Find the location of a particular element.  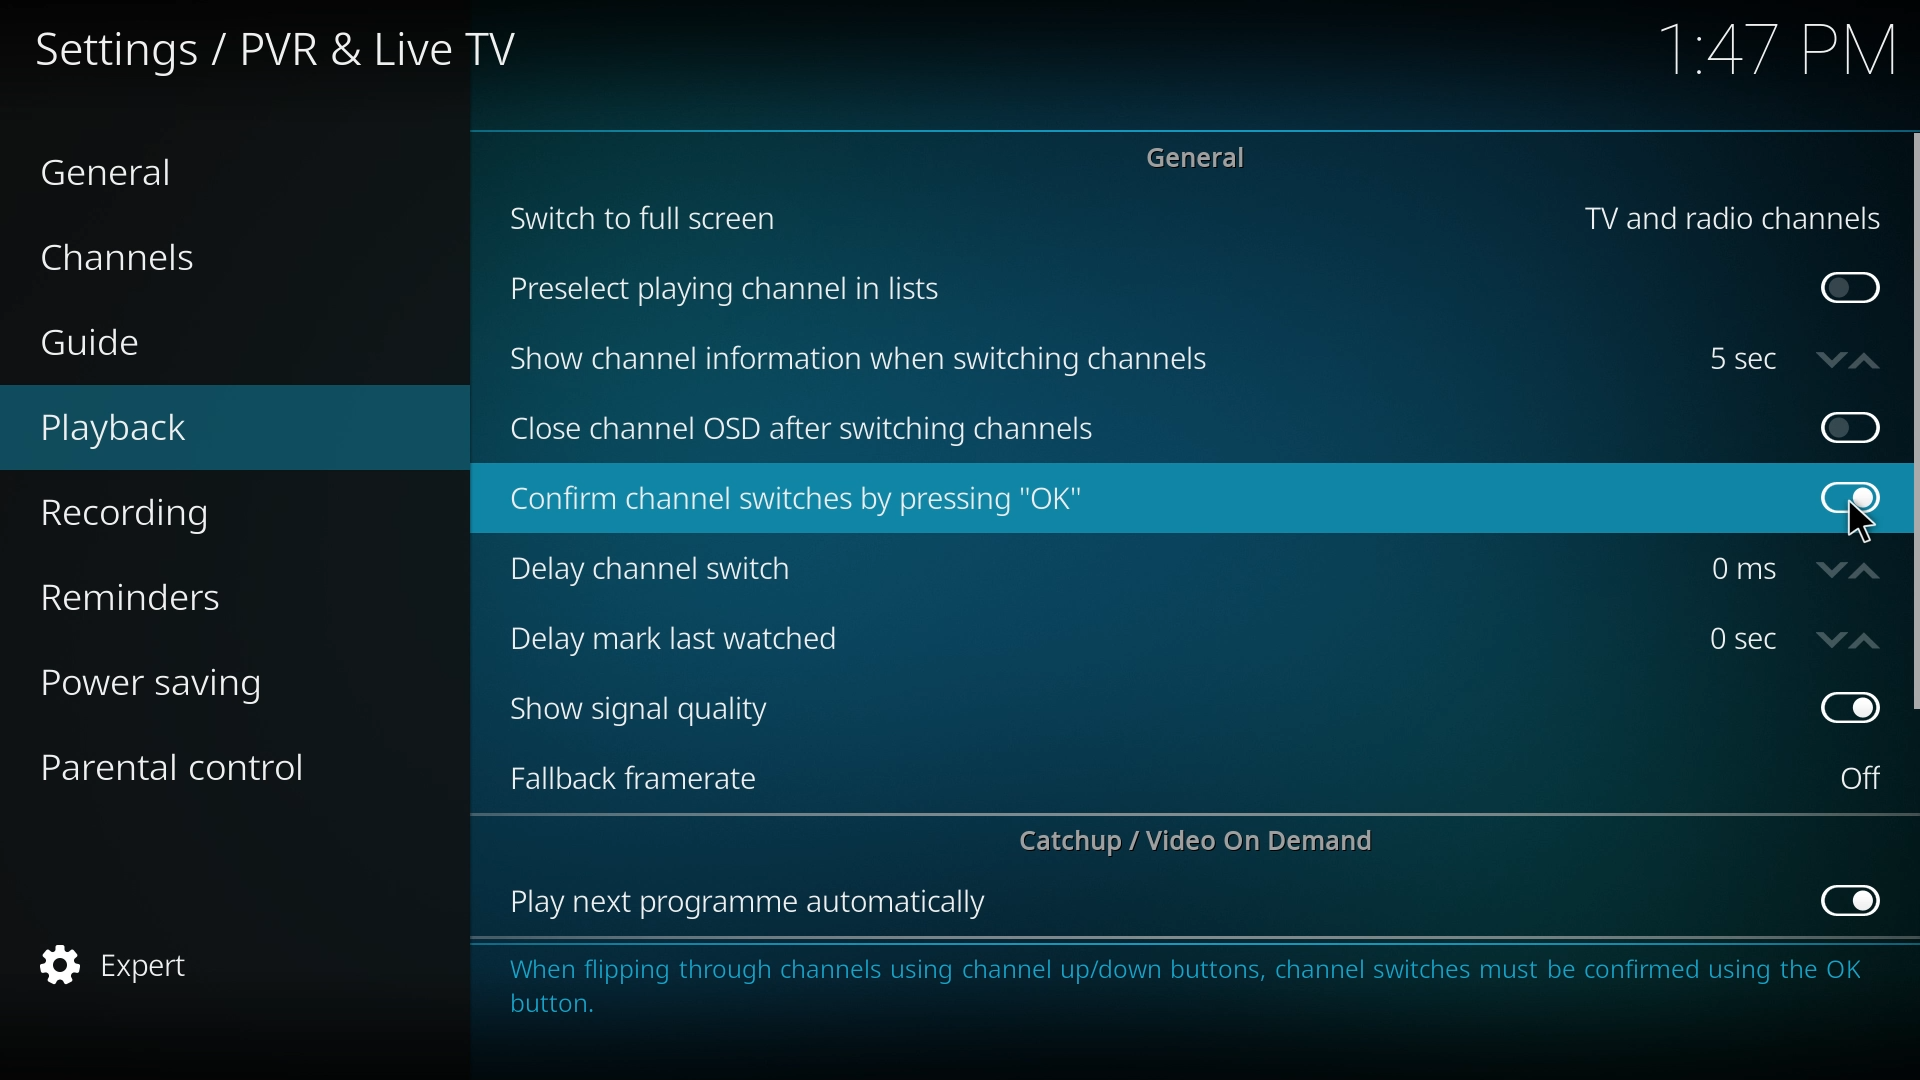

increase time is located at coordinates (1866, 642).